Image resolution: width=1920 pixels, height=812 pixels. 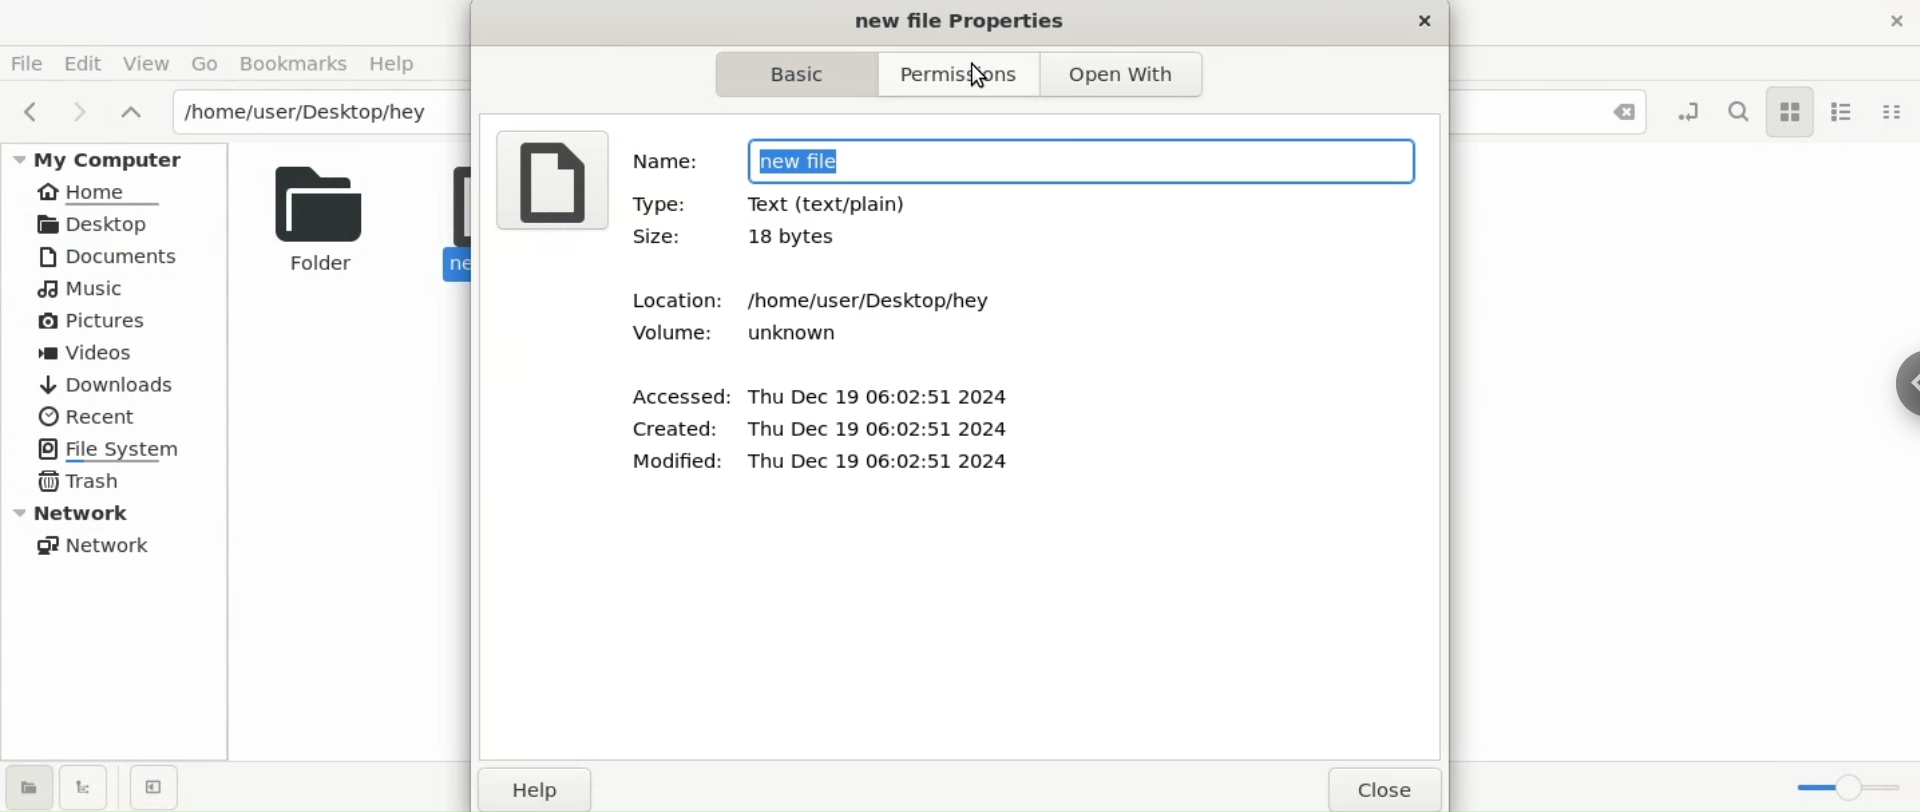 What do you see at coordinates (747, 240) in the screenshot?
I see `Size: 18 bytes` at bounding box center [747, 240].